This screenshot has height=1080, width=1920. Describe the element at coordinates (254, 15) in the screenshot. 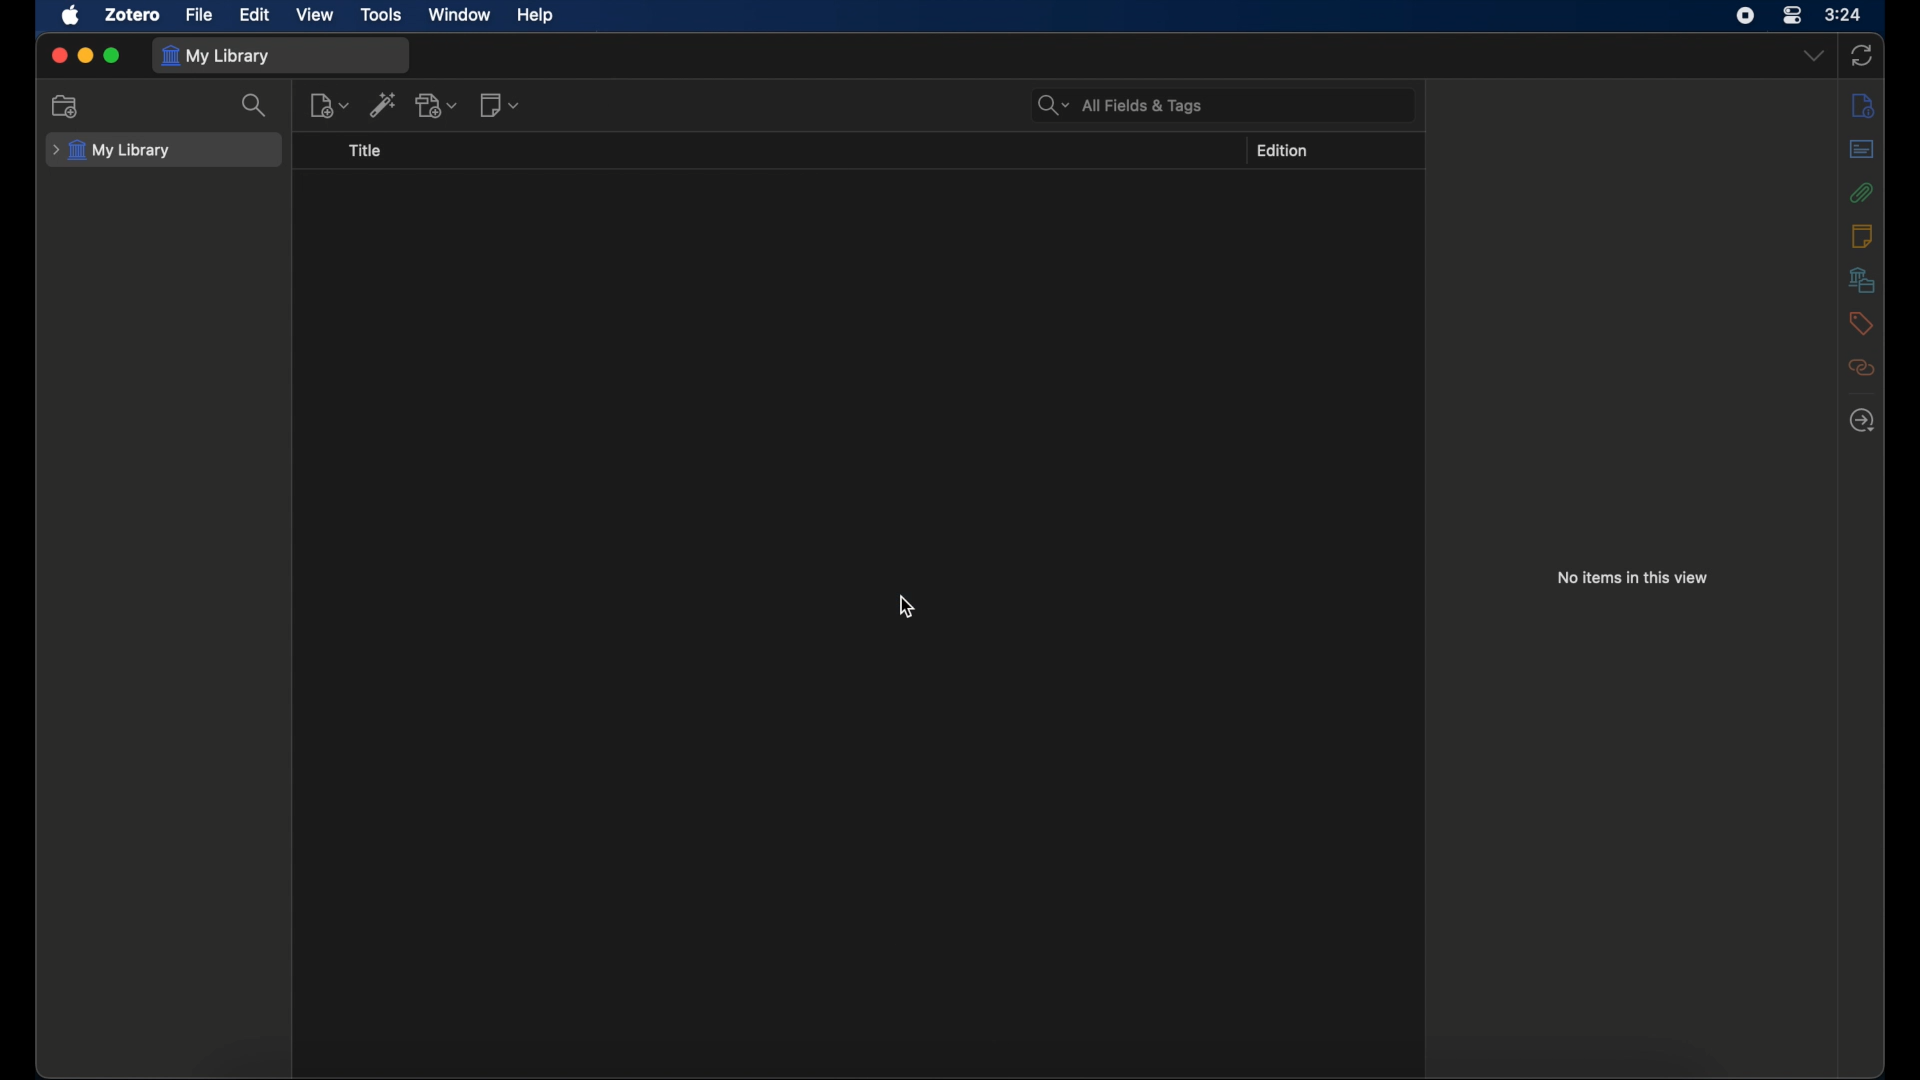

I see `edit` at that location.